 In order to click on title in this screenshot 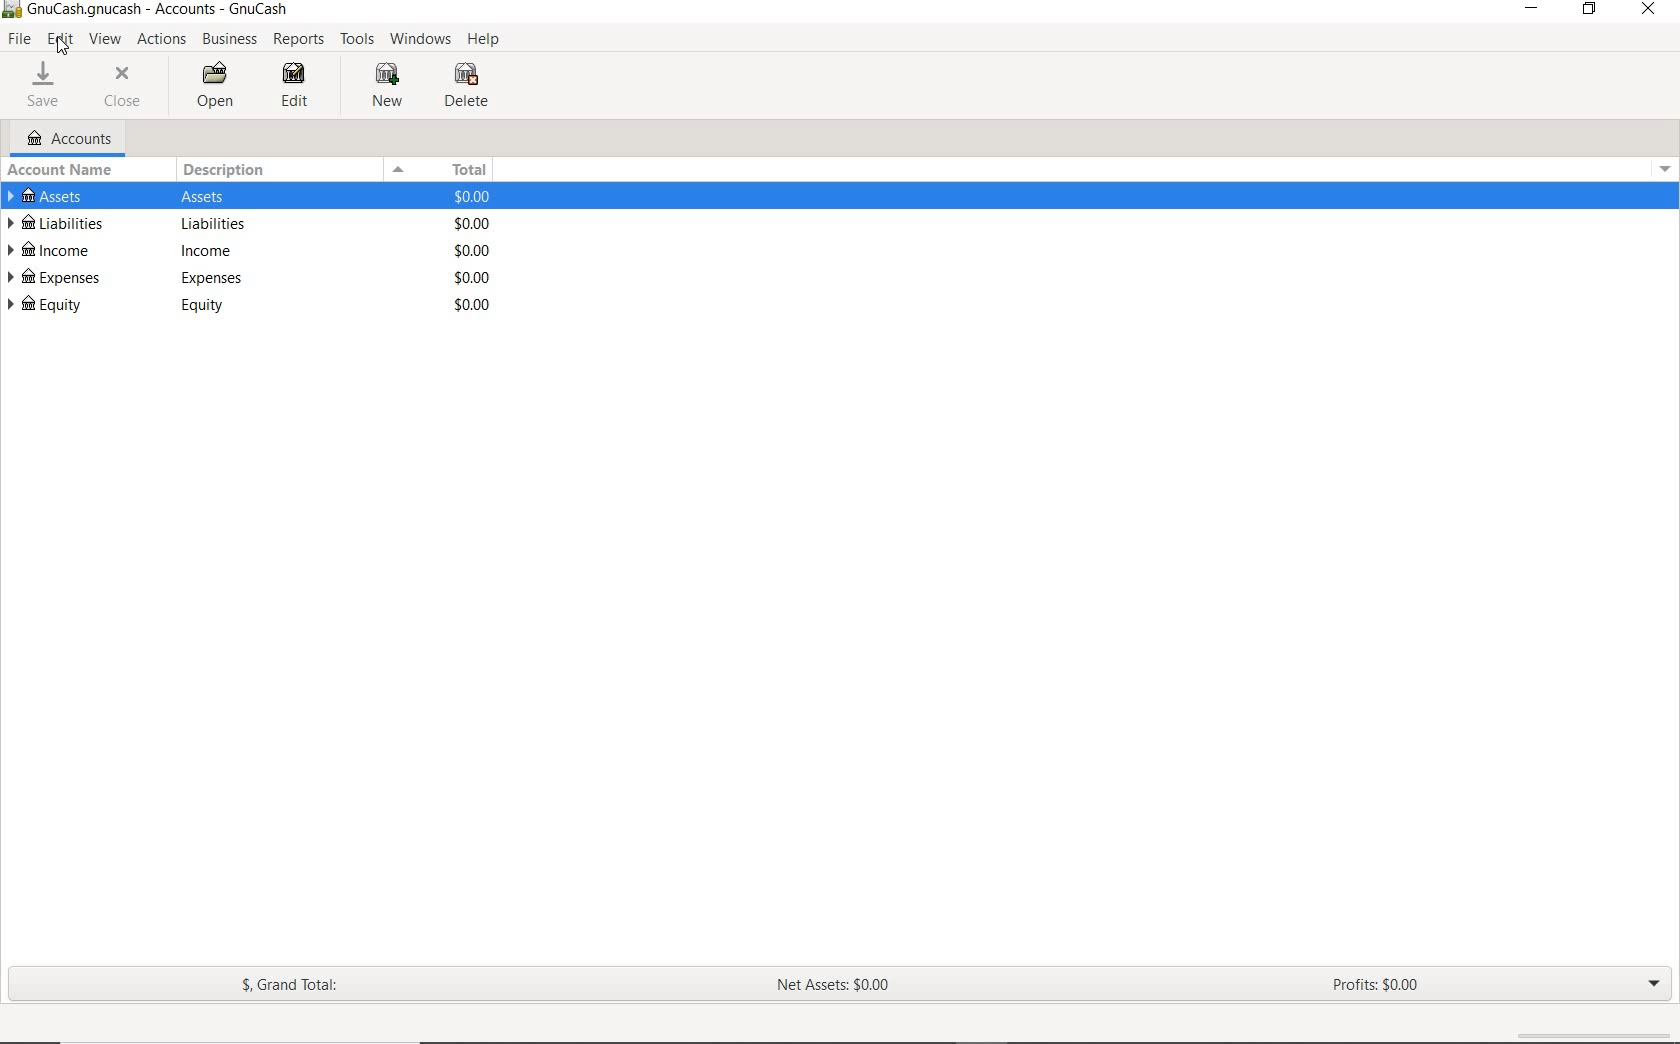, I will do `click(159, 11)`.